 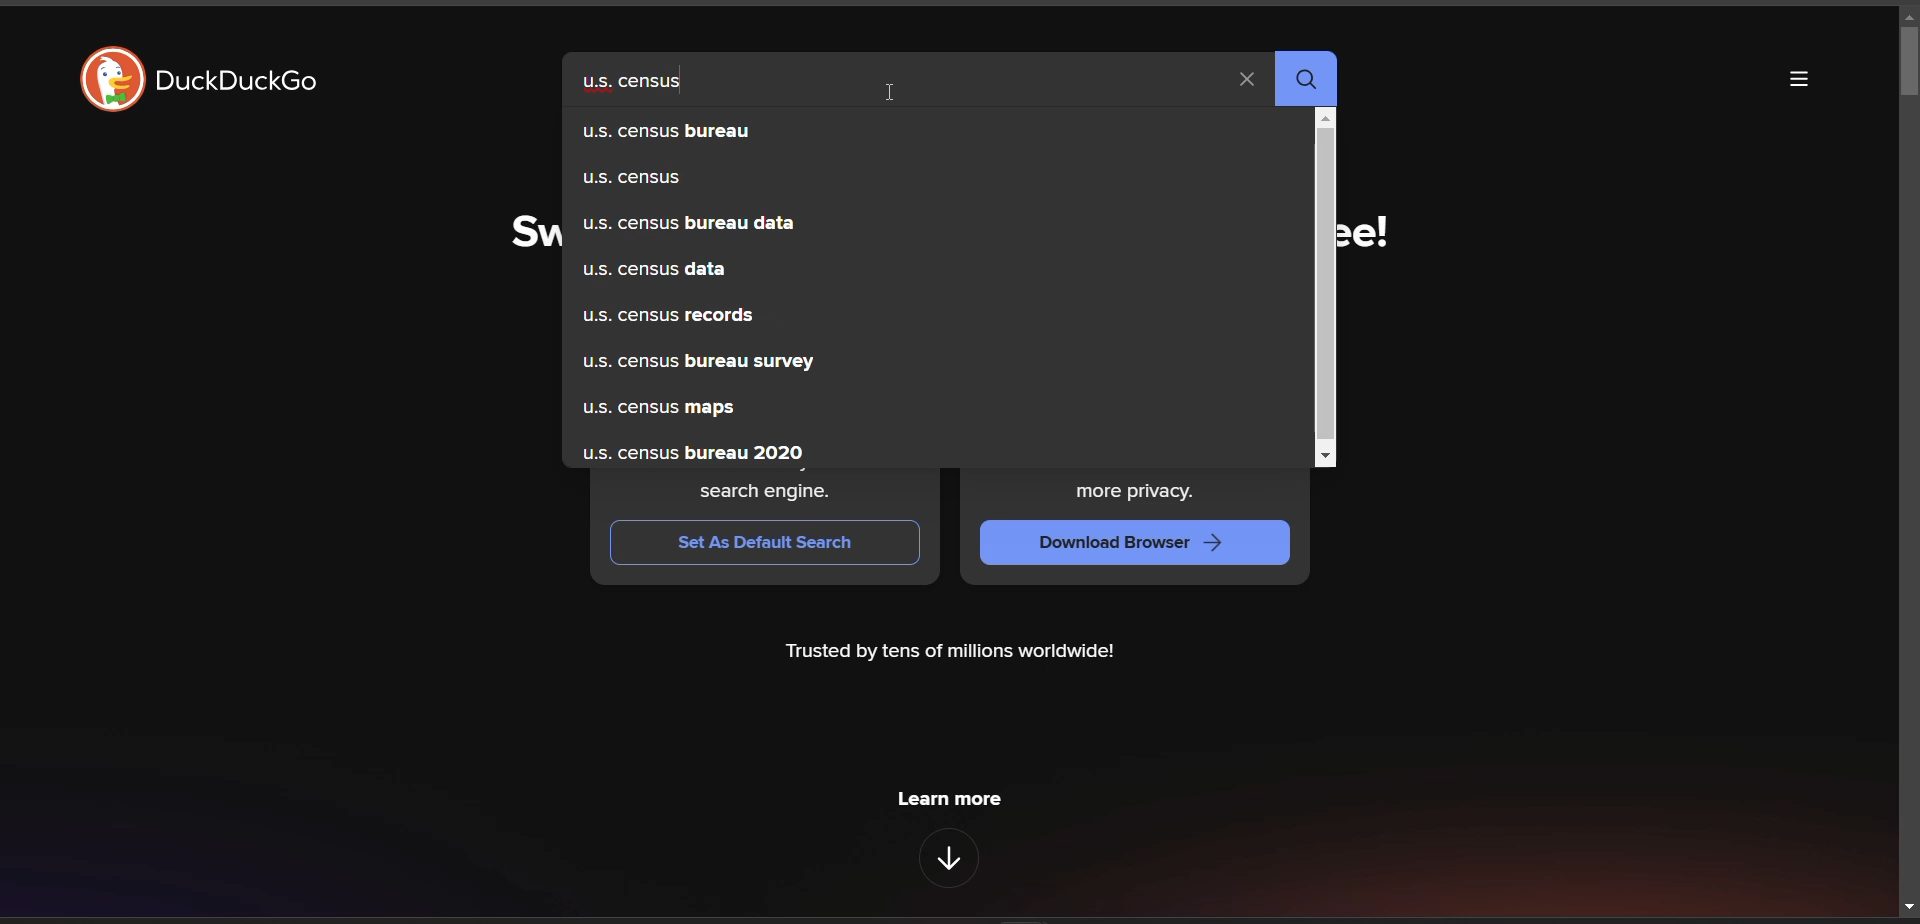 I want to click on clear text, so click(x=1249, y=81).